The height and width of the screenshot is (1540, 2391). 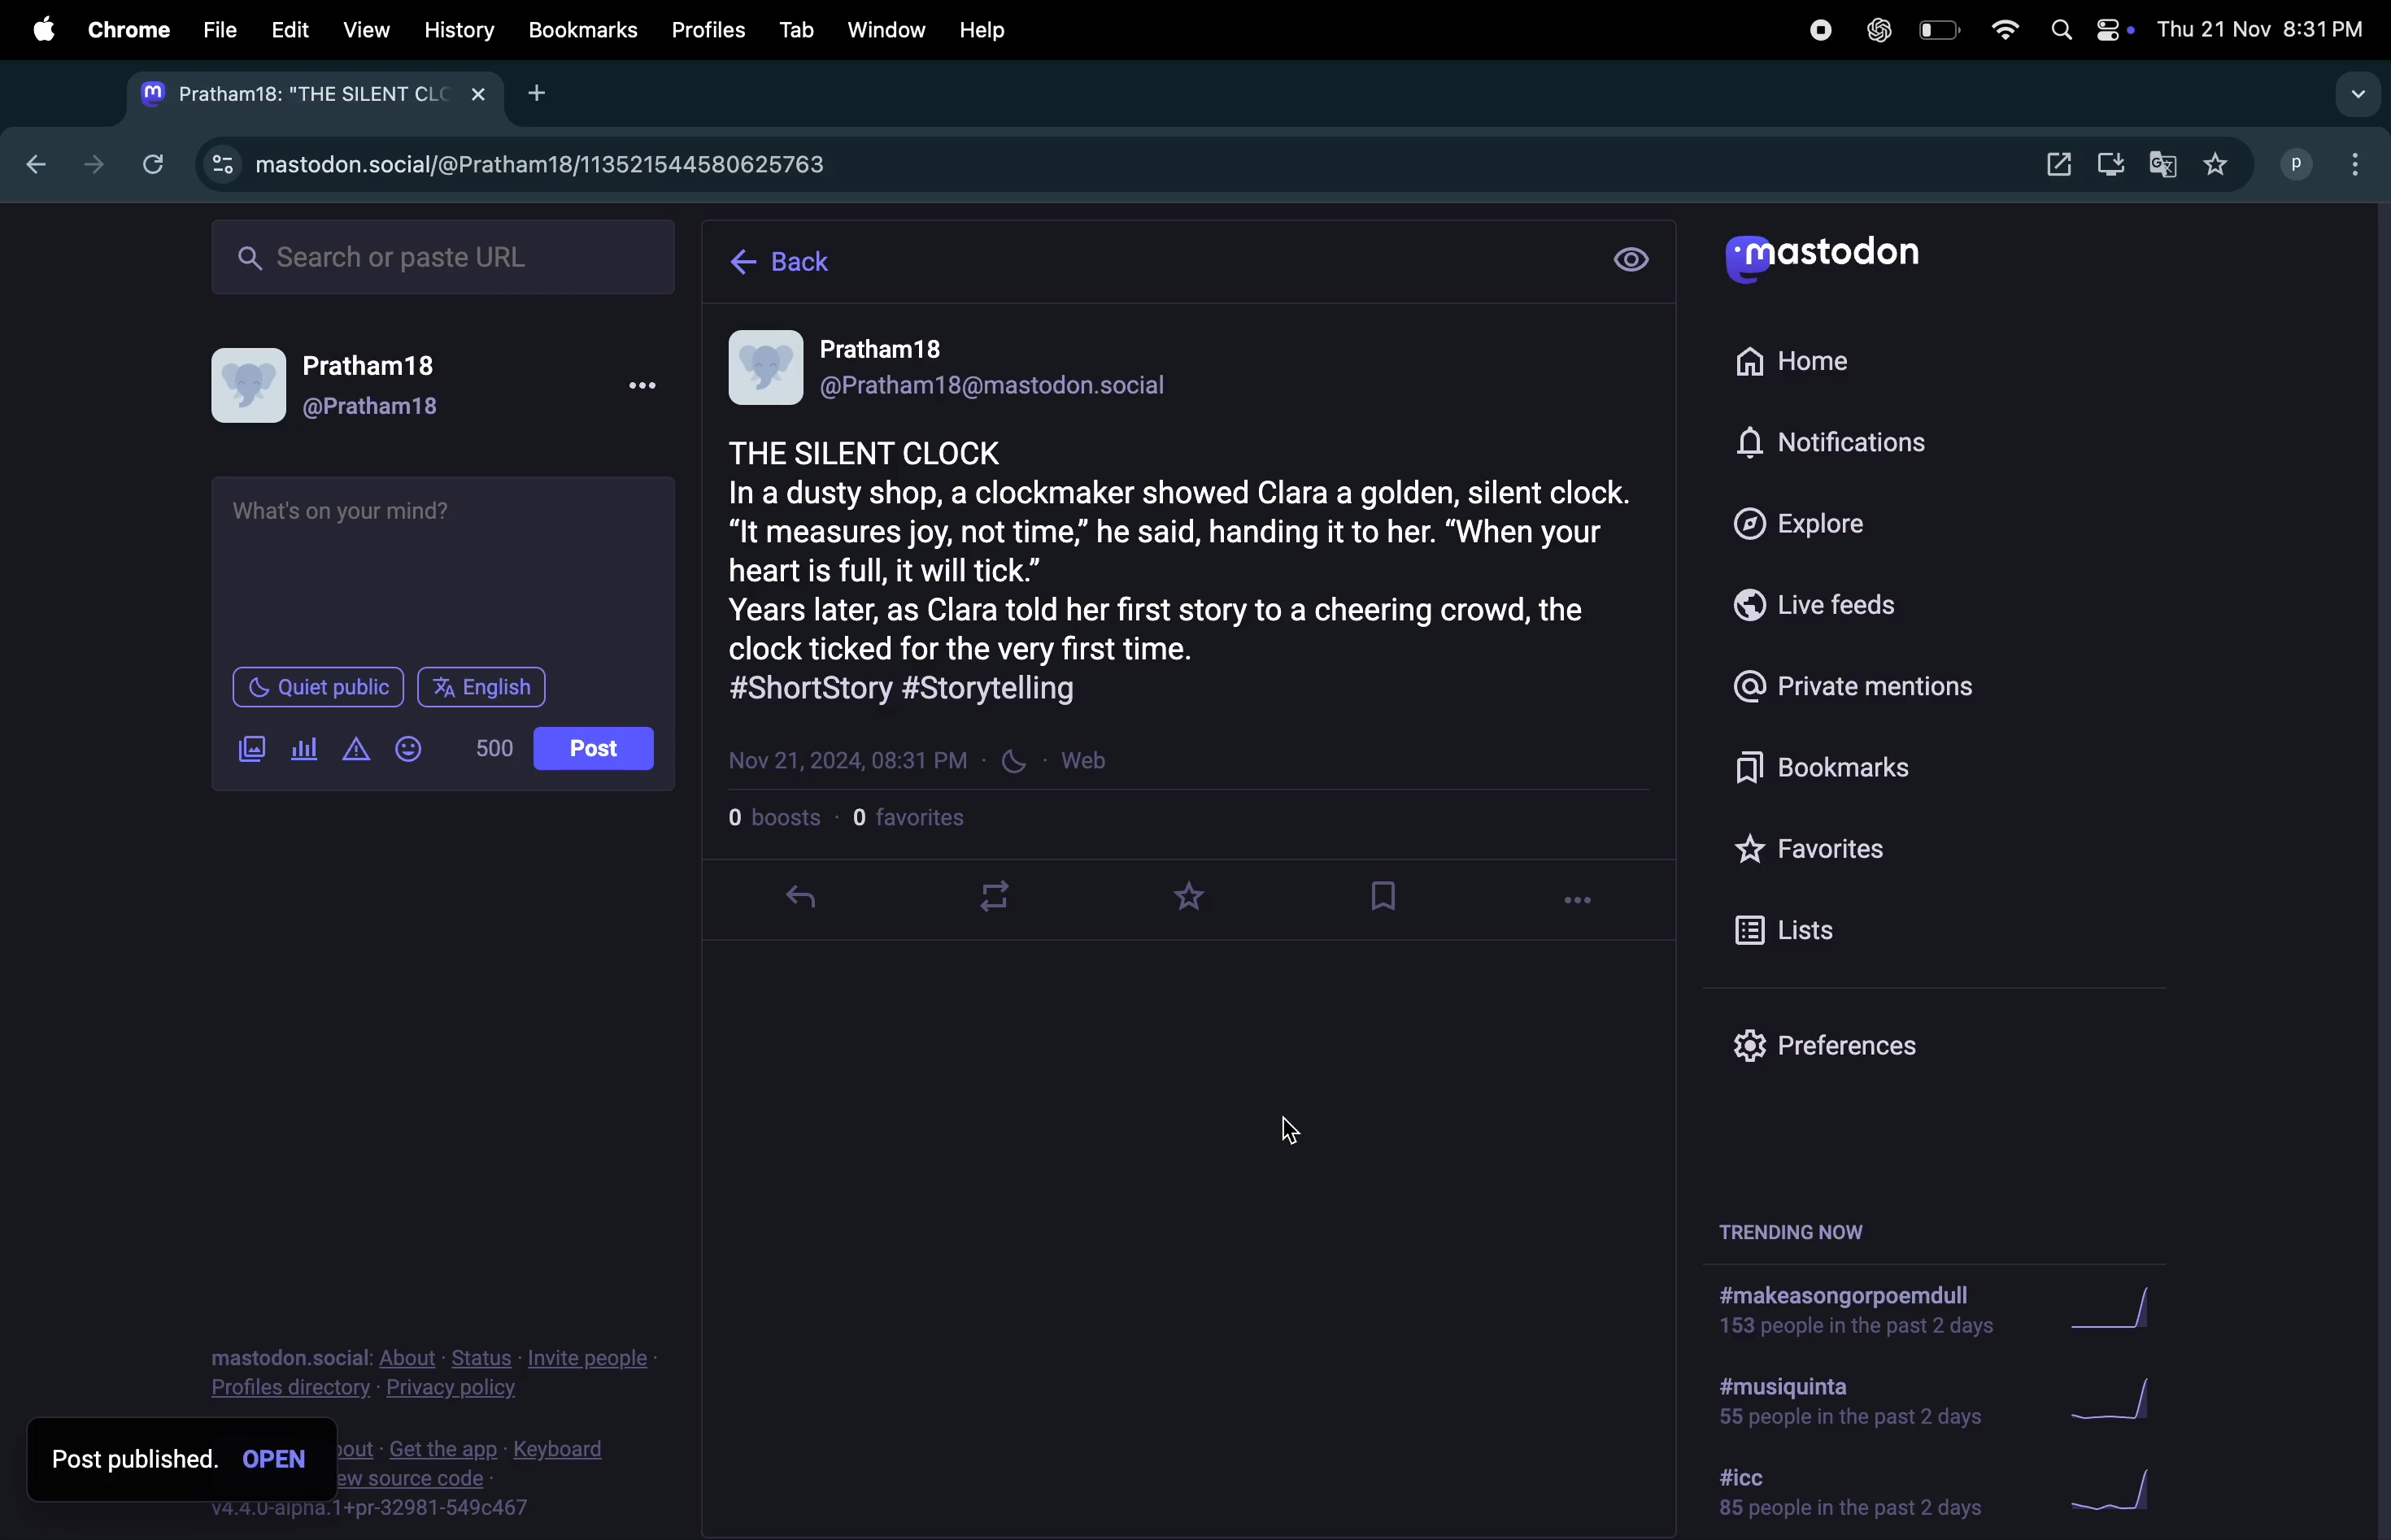 What do you see at coordinates (488, 1485) in the screenshot?
I see `source code` at bounding box center [488, 1485].